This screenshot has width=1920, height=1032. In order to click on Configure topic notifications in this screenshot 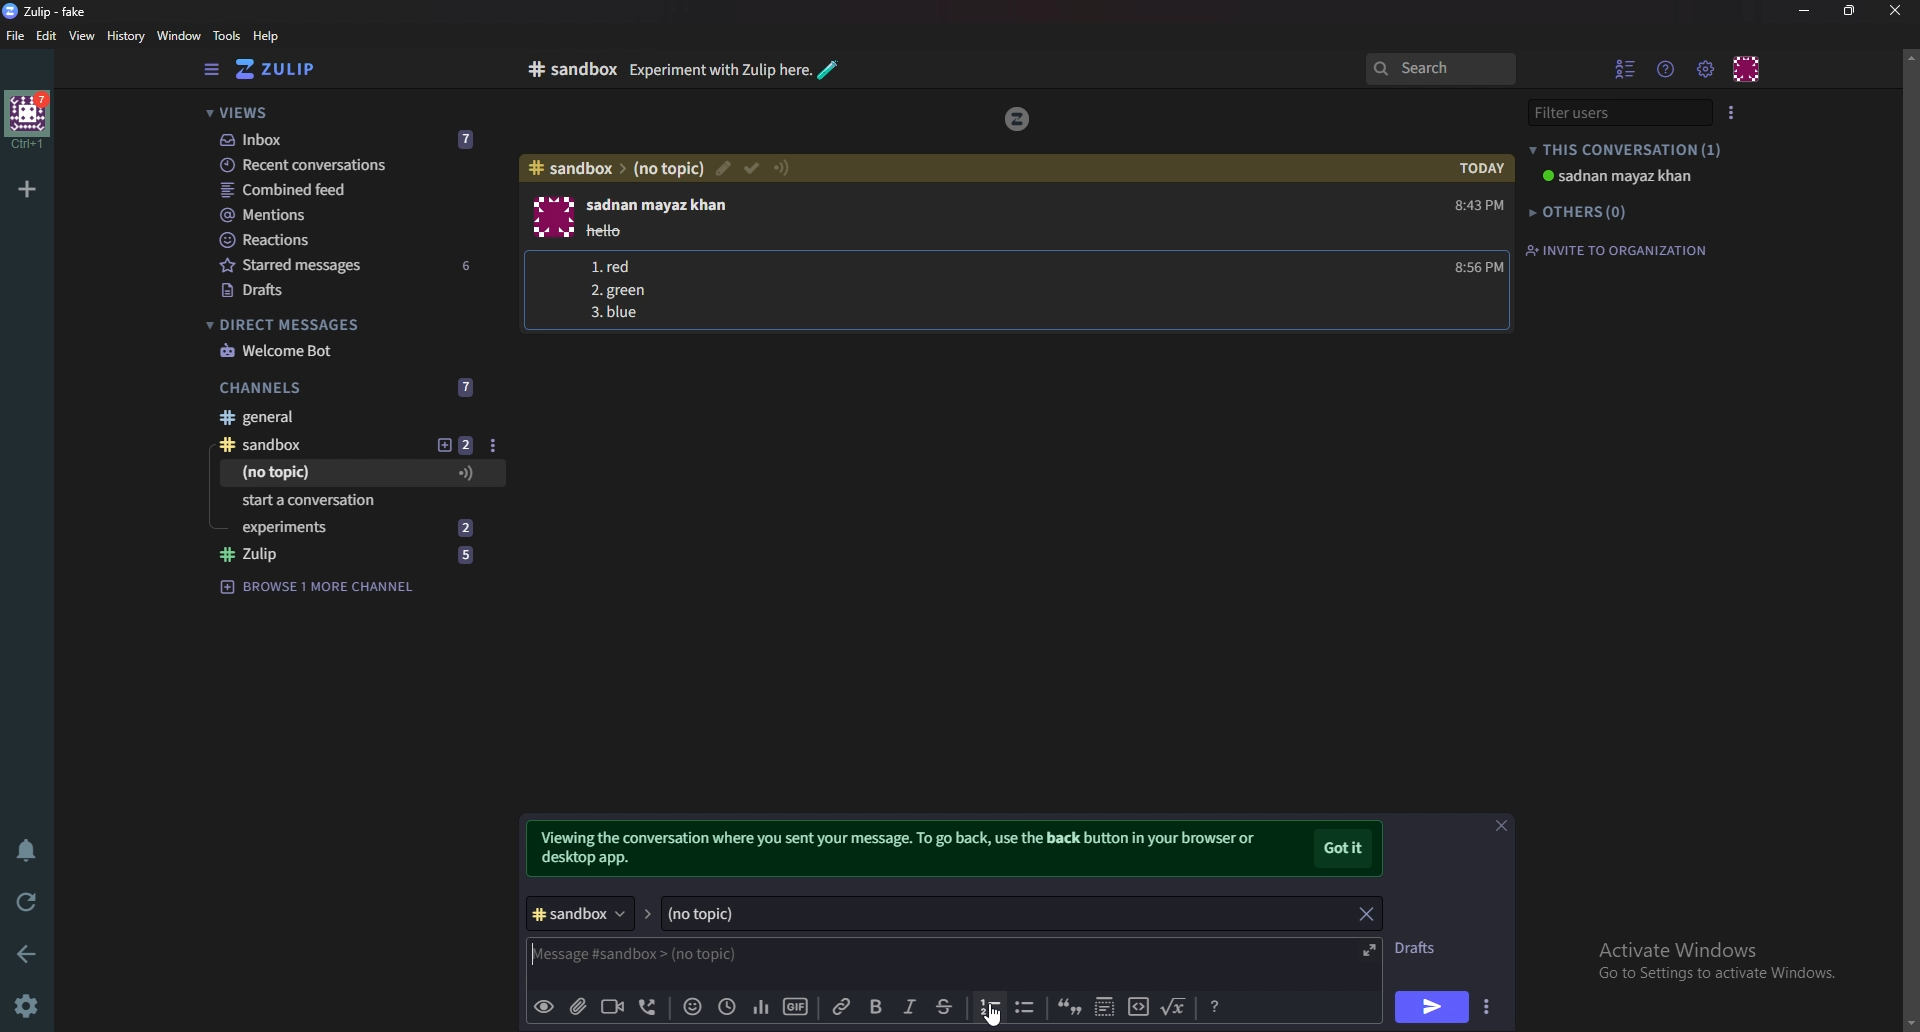, I will do `click(467, 473)`.